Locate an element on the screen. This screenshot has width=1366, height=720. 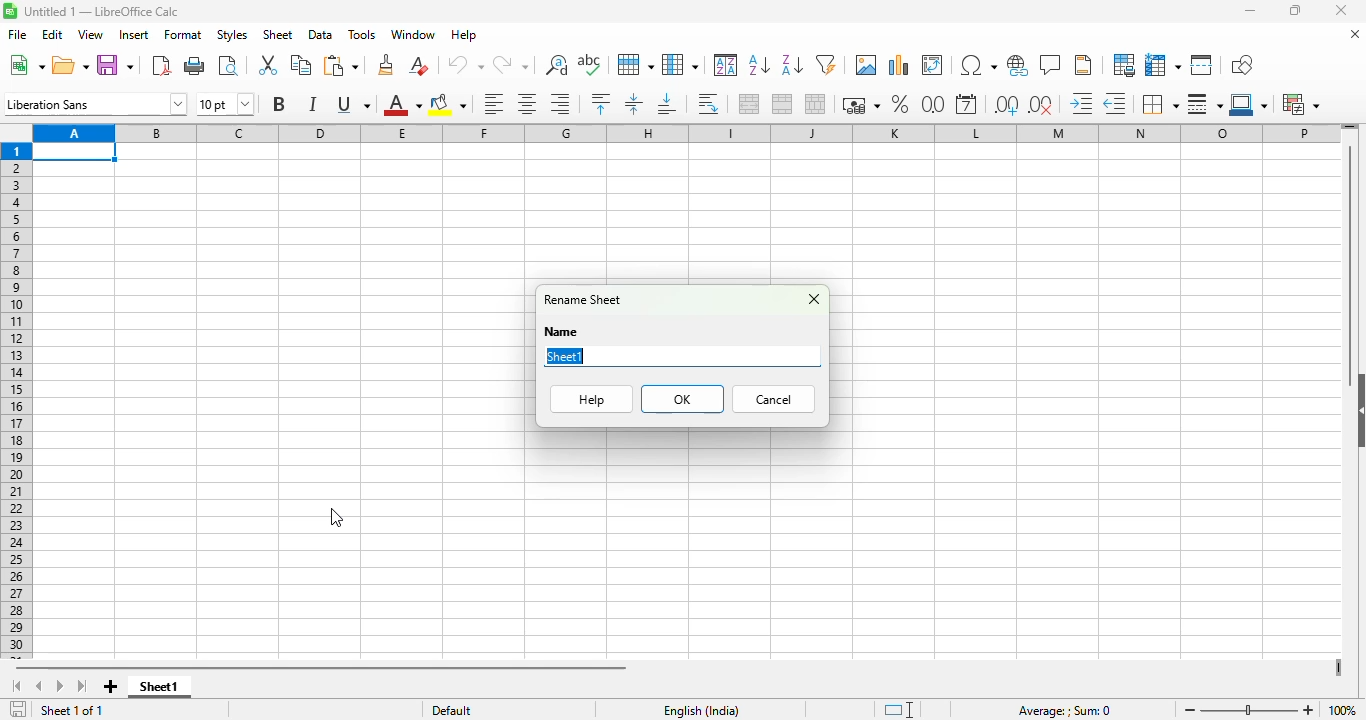
show draw functions is located at coordinates (1240, 64).